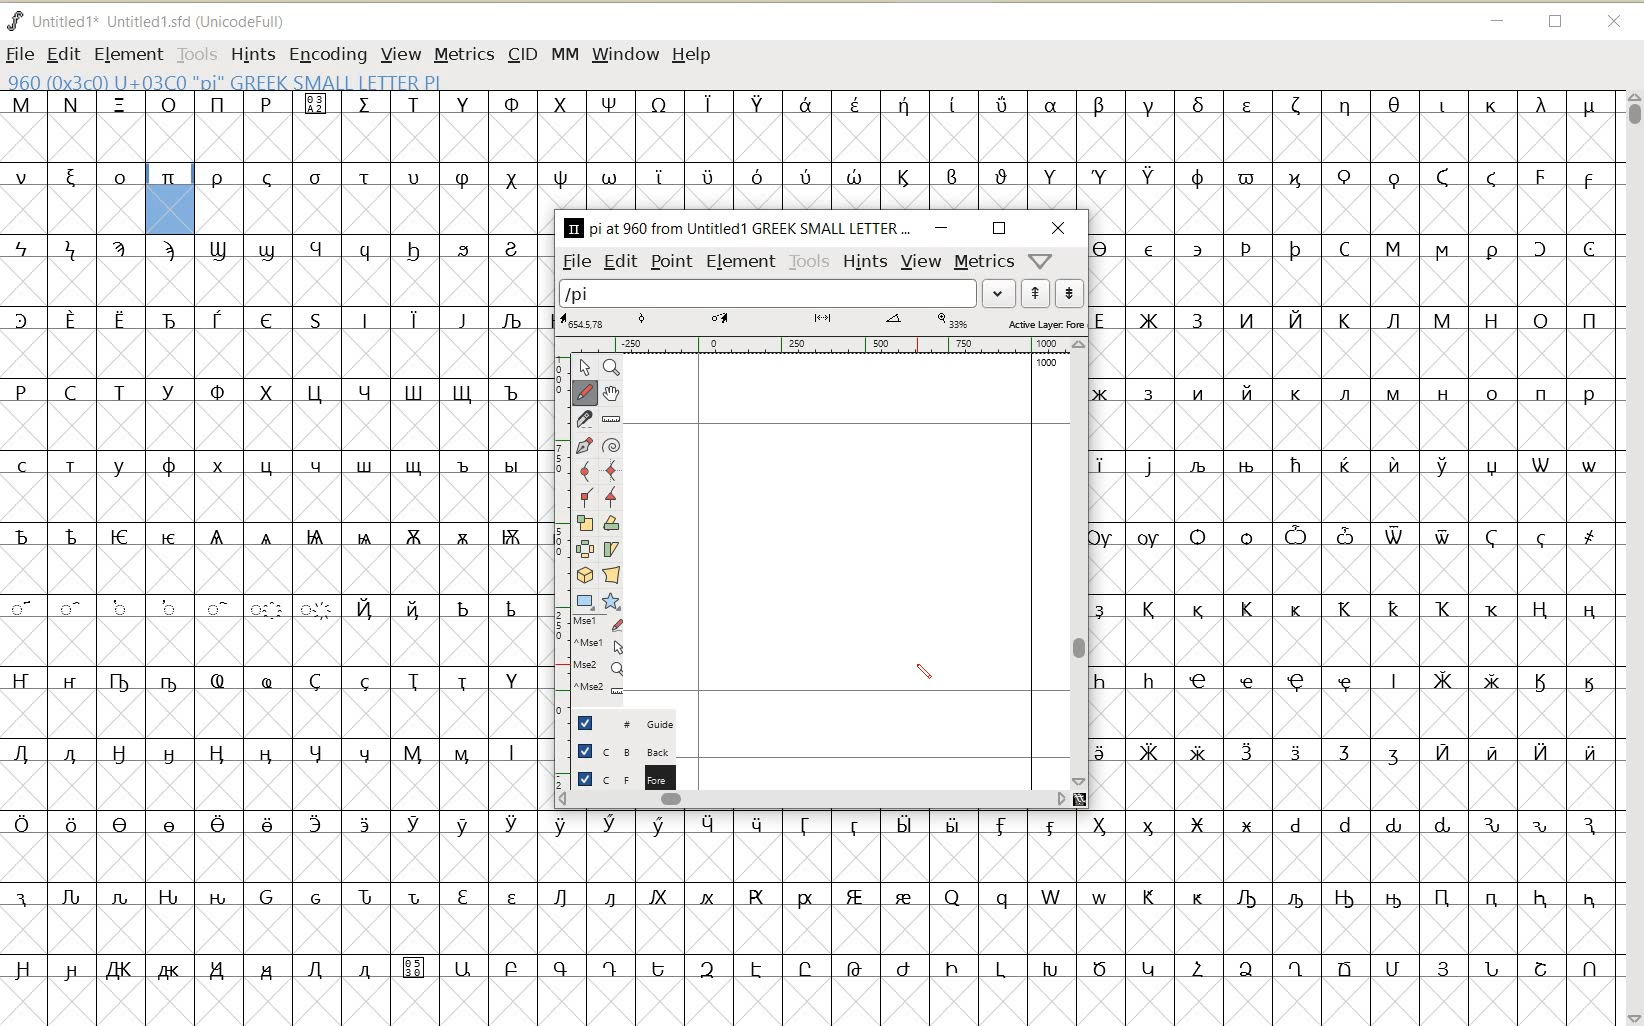 The image size is (1644, 1026). I want to click on RESTORE, so click(1556, 23).